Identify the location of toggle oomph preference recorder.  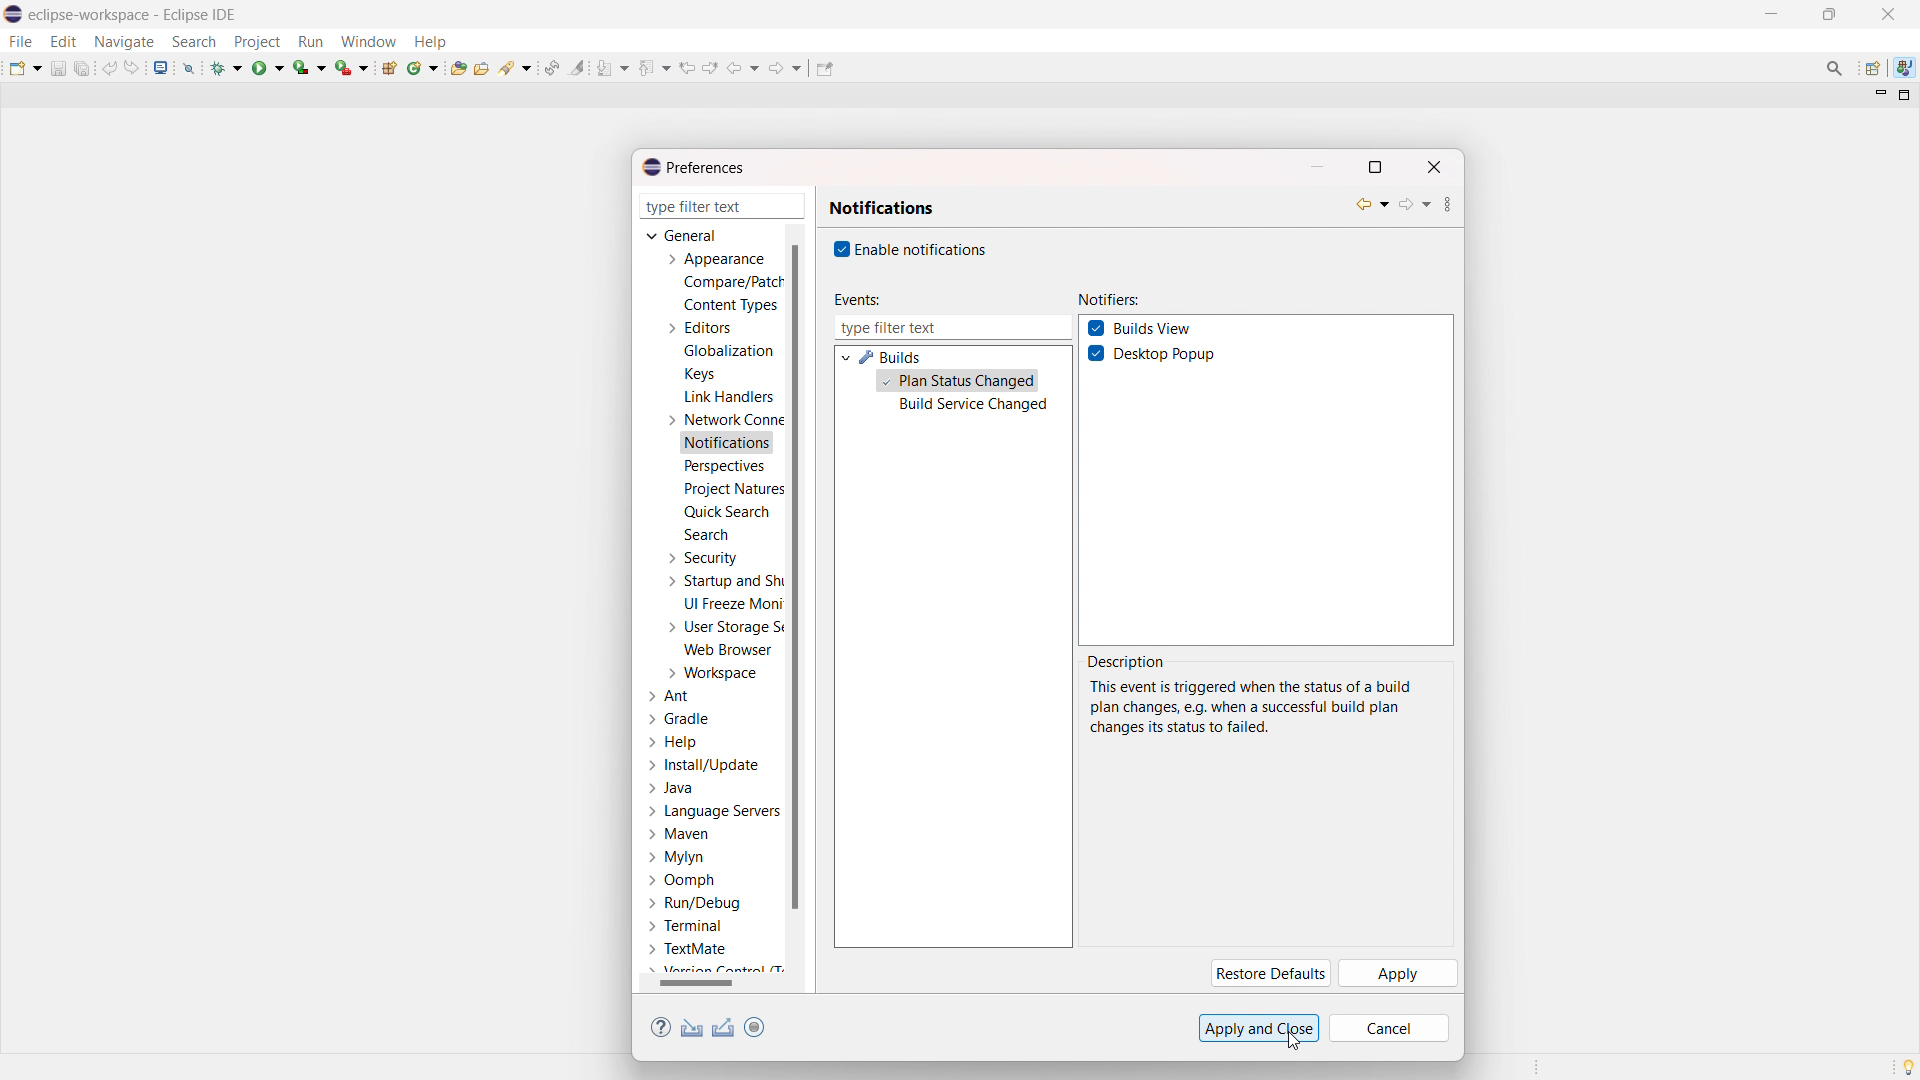
(754, 1027).